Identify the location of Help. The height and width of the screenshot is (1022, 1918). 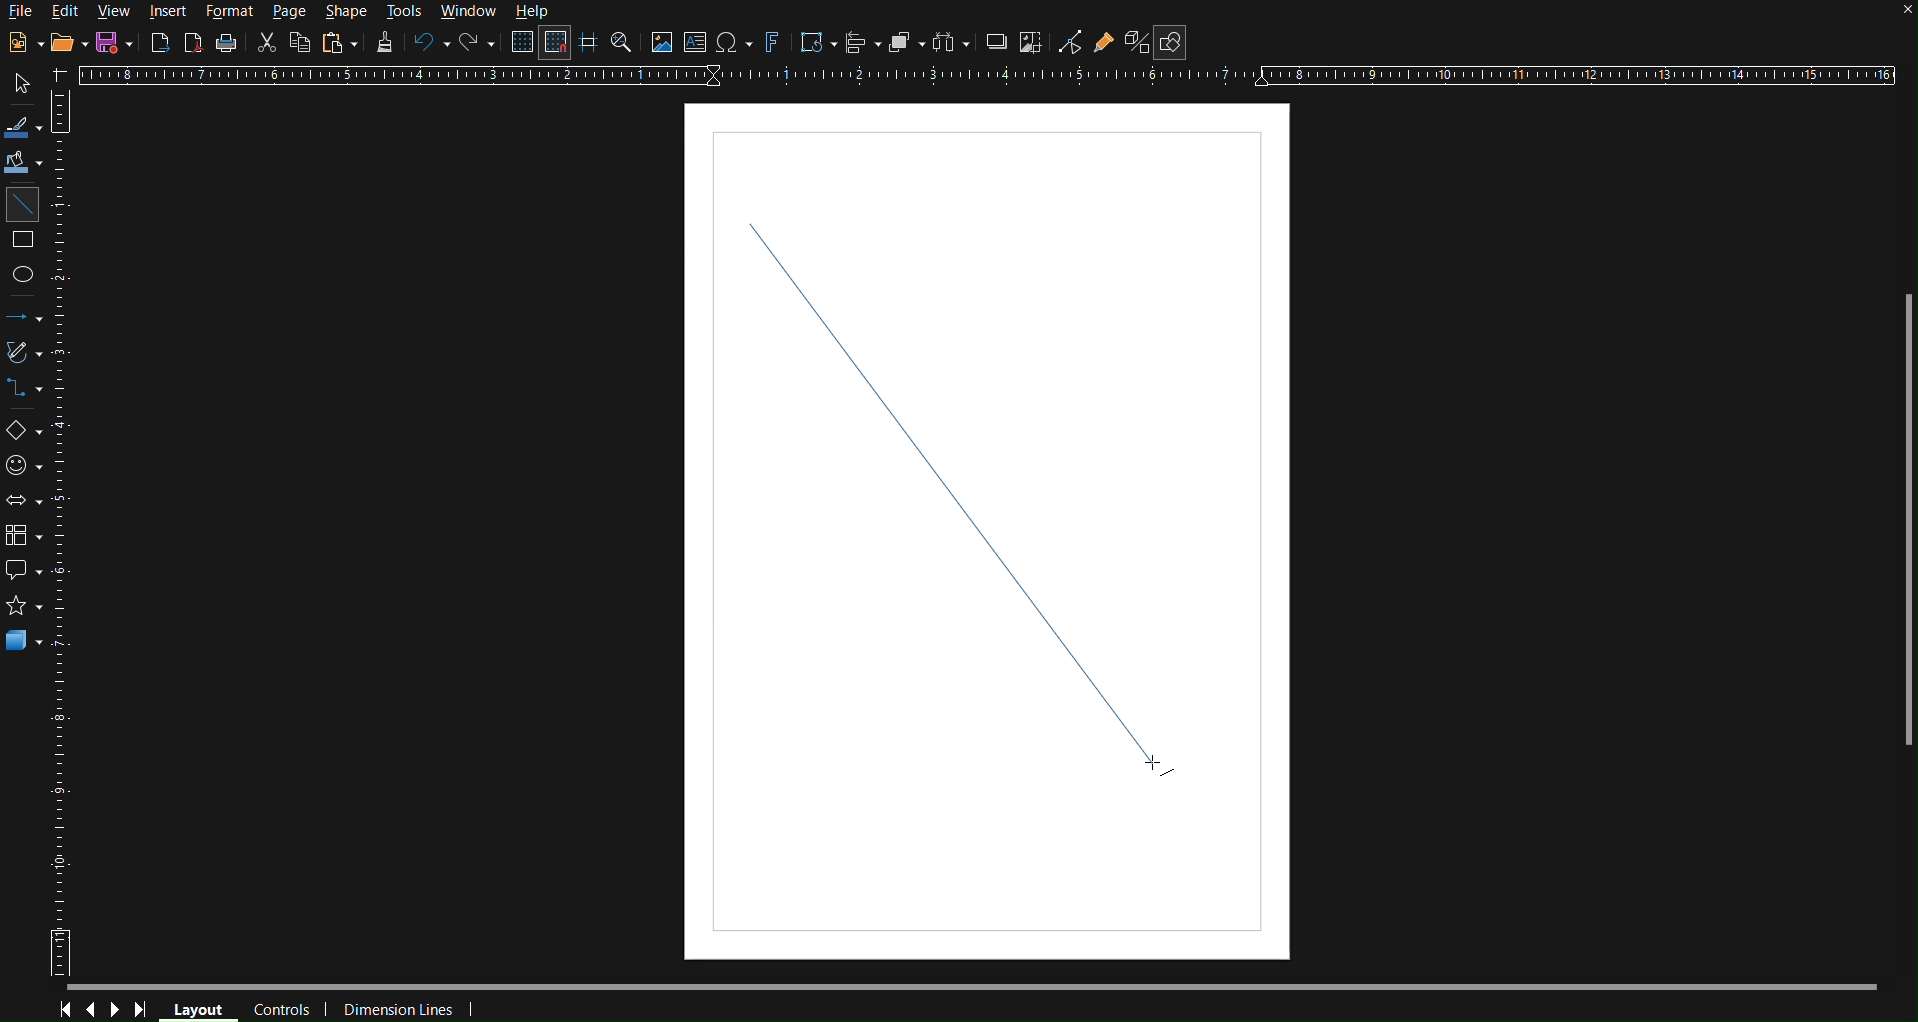
(530, 12).